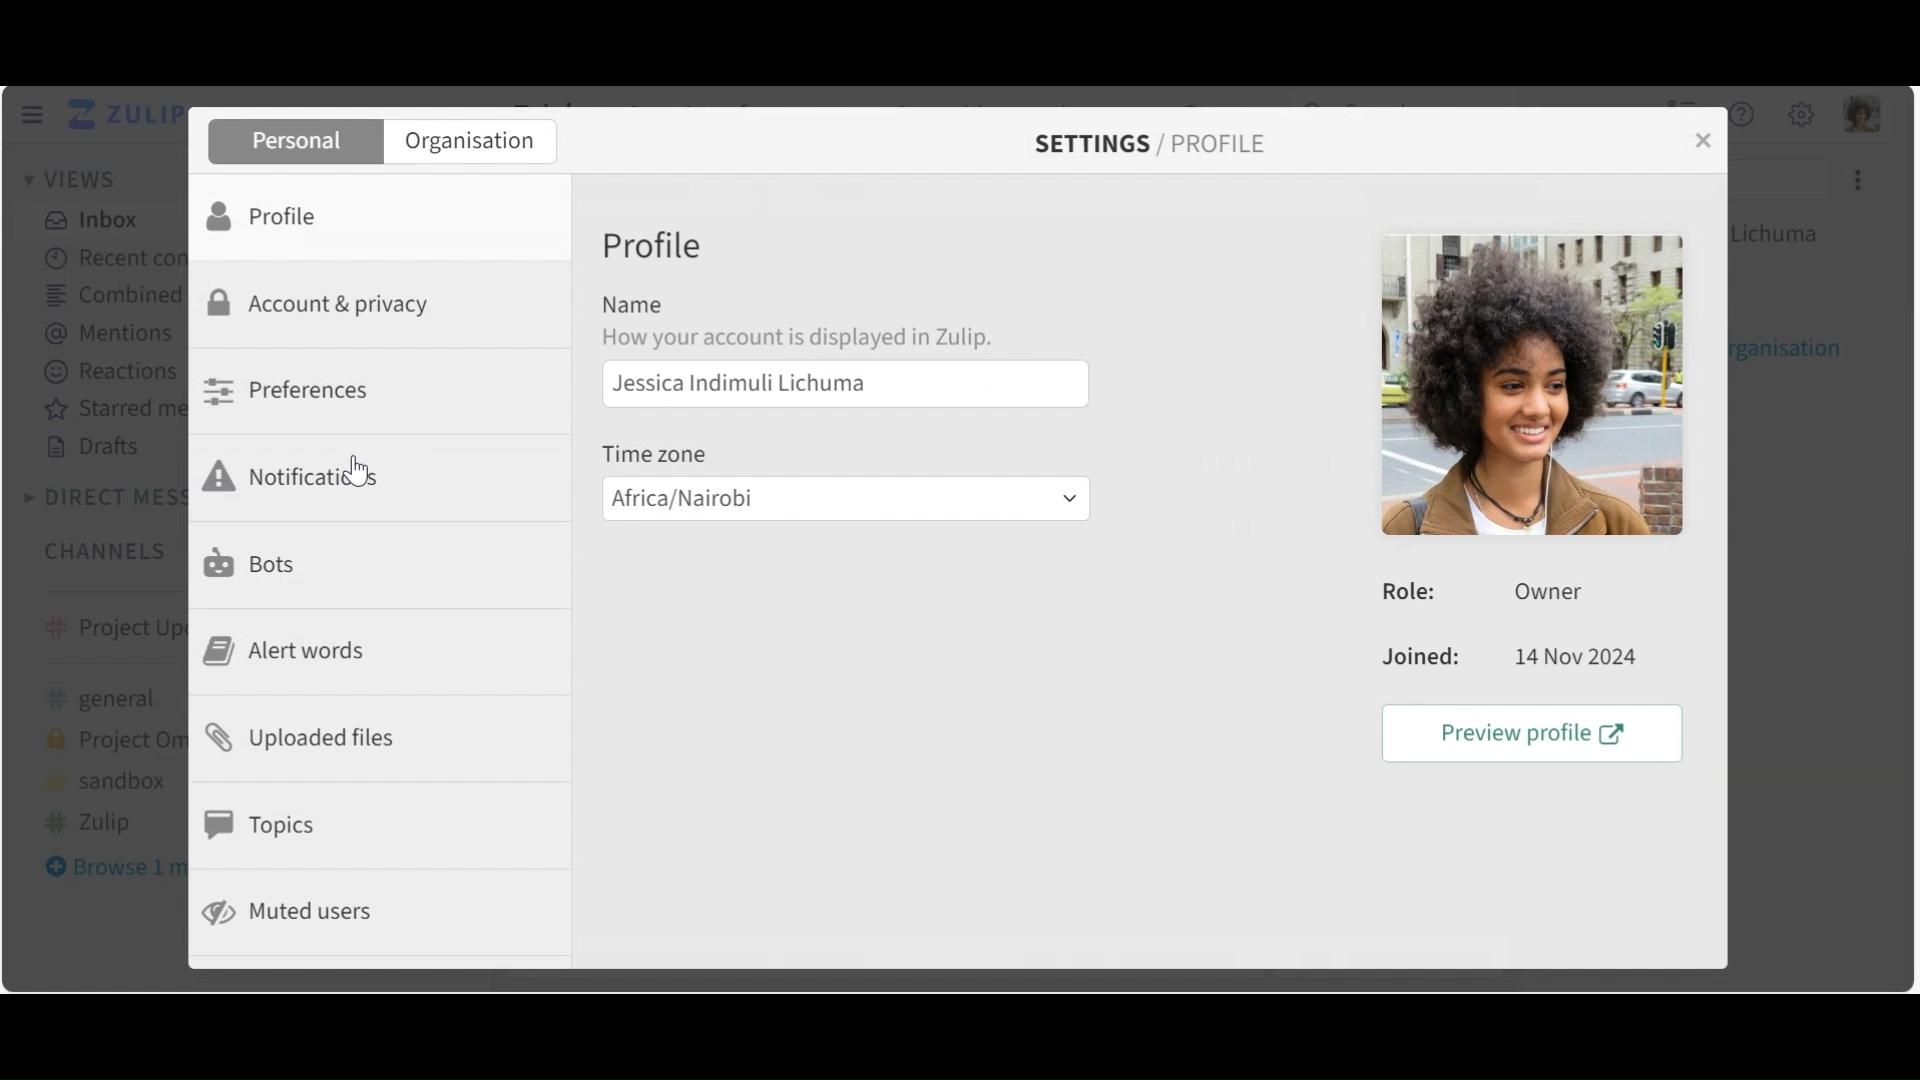  Describe the element at coordinates (269, 214) in the screenshot. I see `Profile` at that location.